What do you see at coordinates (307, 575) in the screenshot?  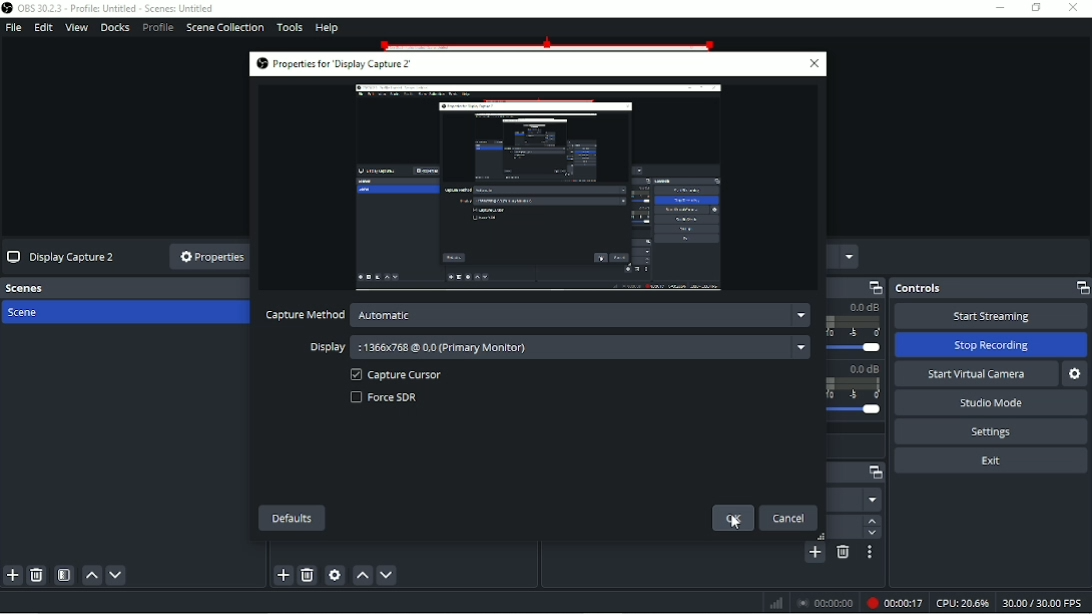 I see `Remove selected source(s)` at bounding box center [307, 575].